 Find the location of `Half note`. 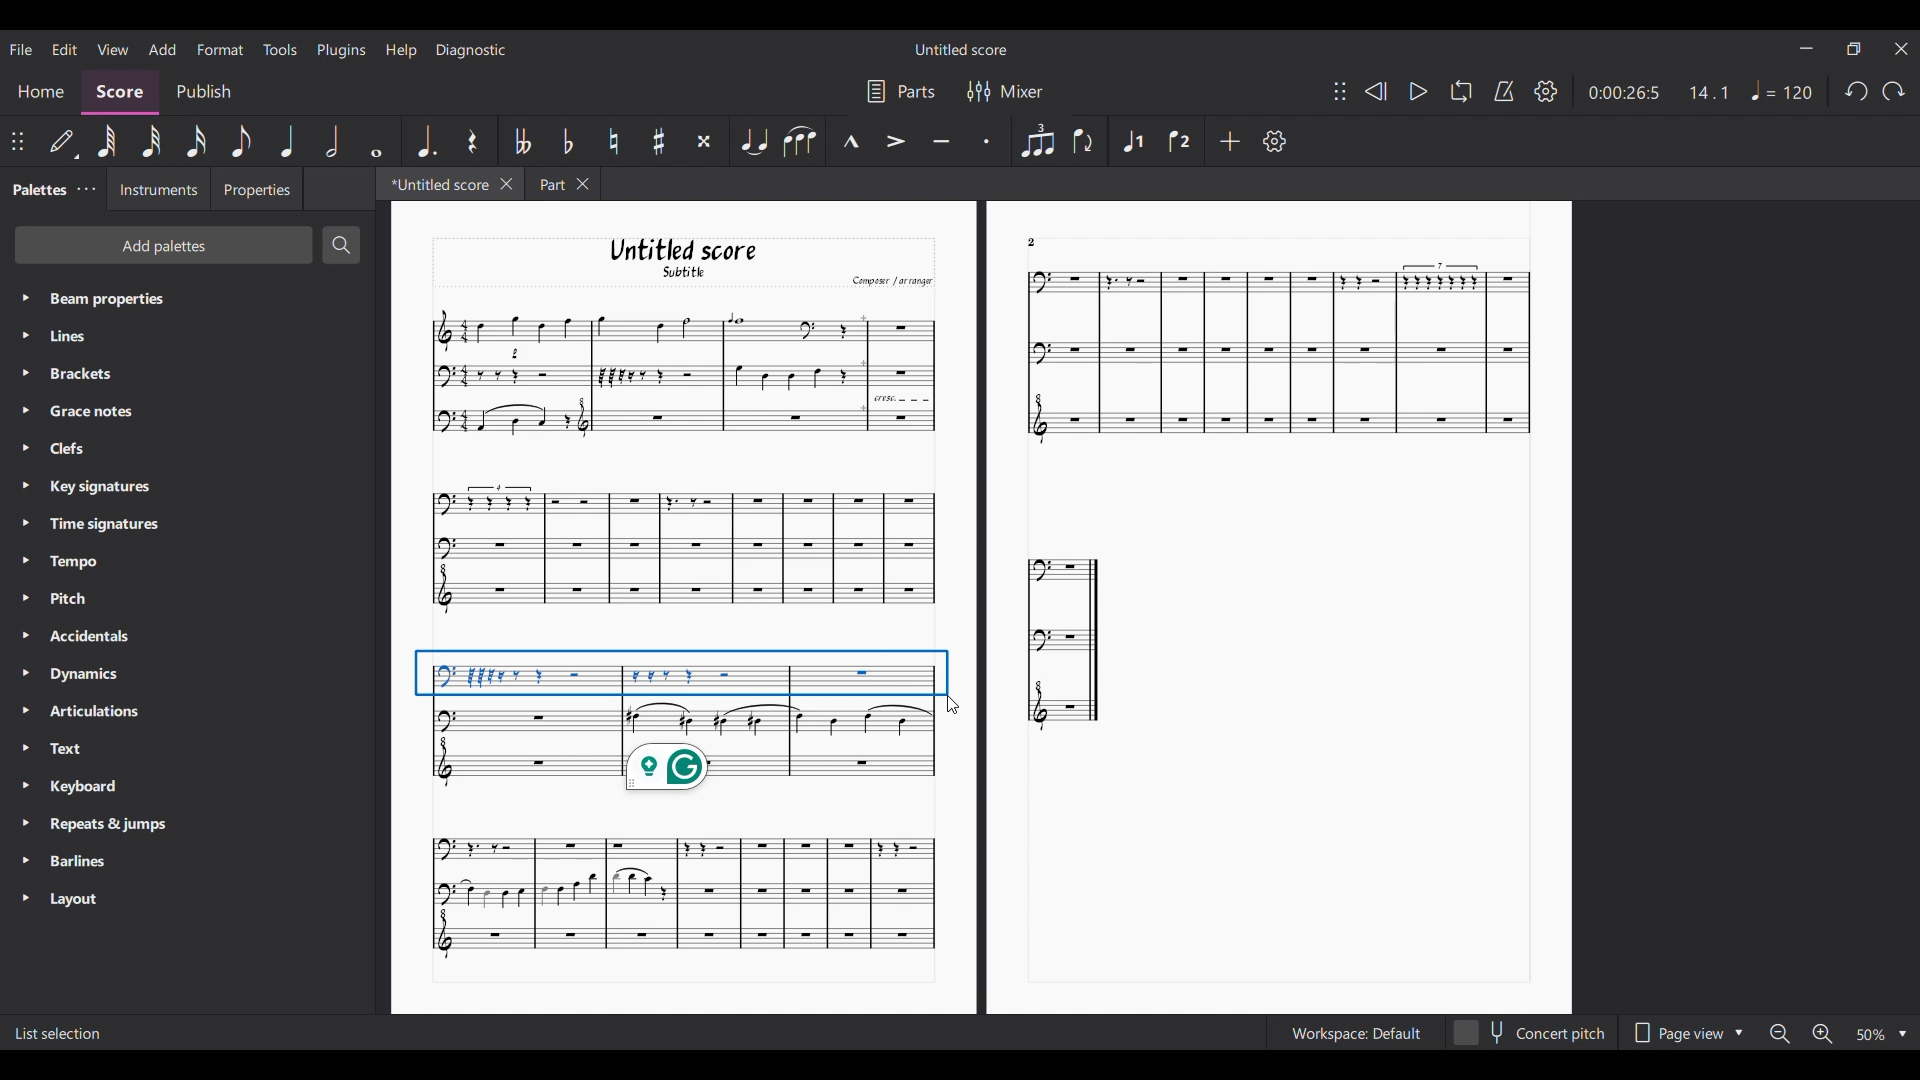

Half note is located at coordinates (332, 141).